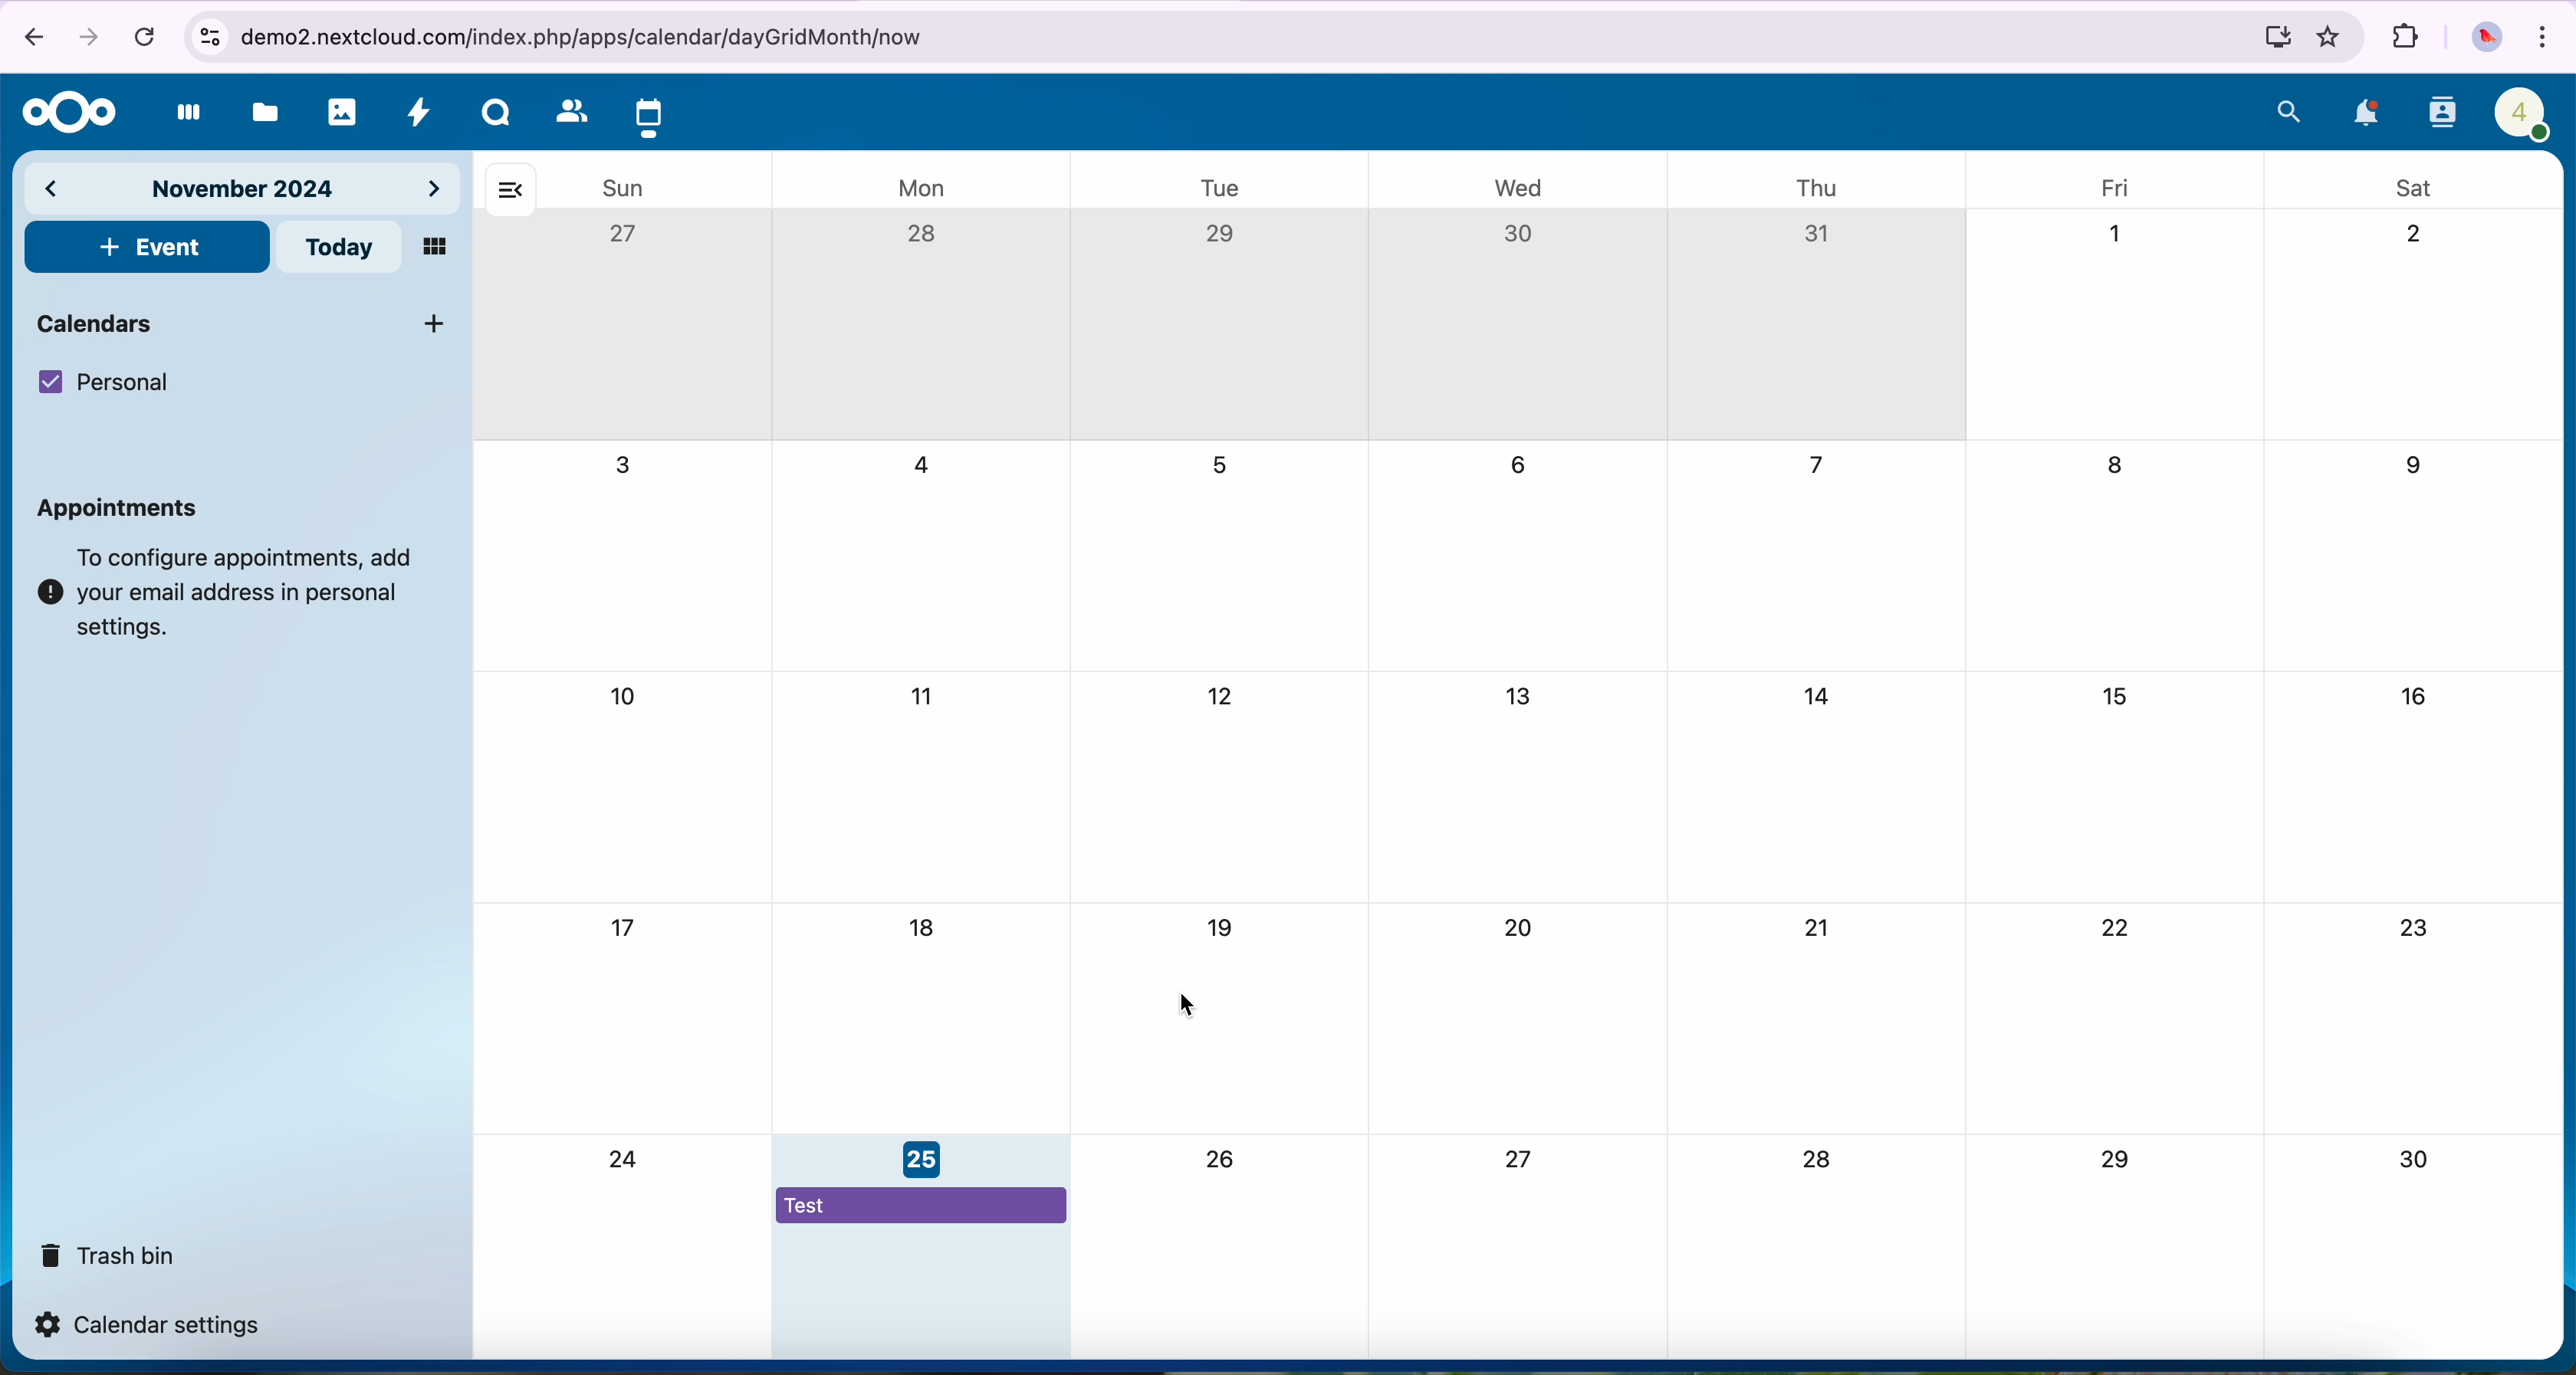 This screenshot has height=1375, width=2576. Describe the element at coordinates (2439, 114) in the screenshot. I see `contacts` at that location.